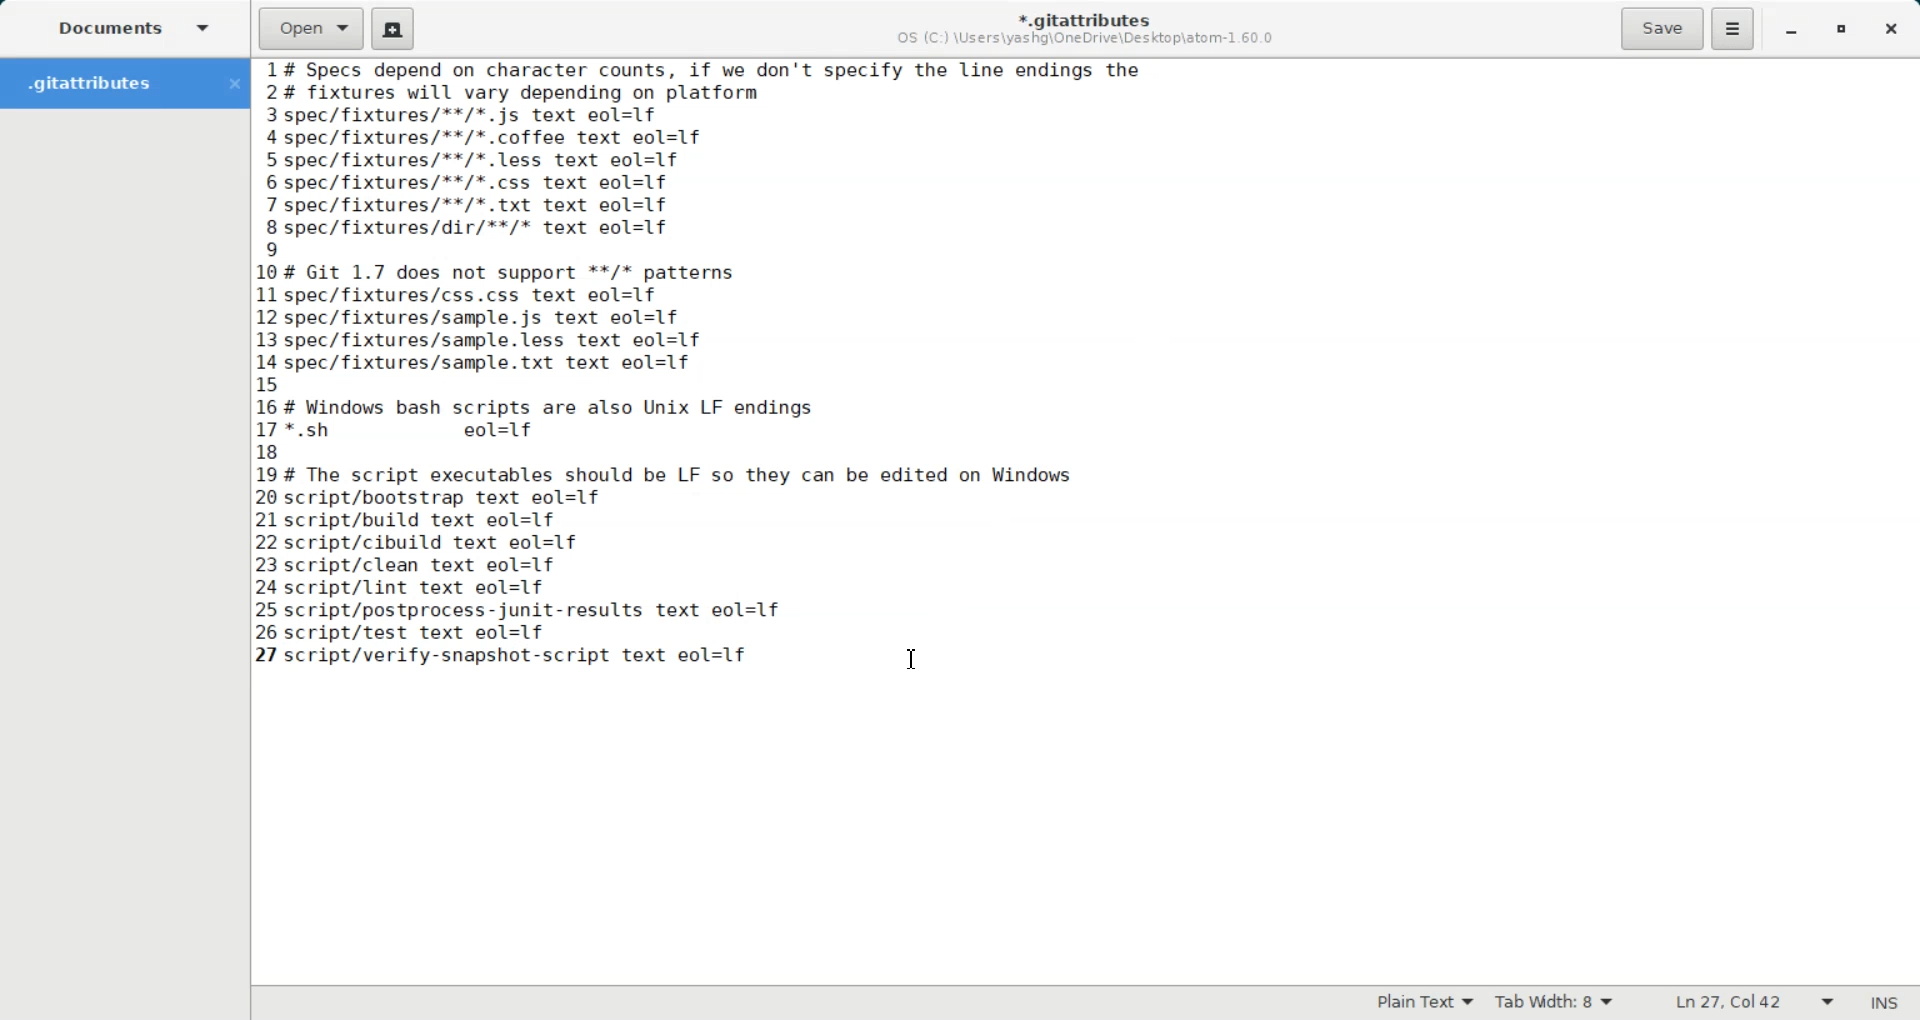 The image size is (1920, 1020). I want to click on INS, so click(1884, 1002).